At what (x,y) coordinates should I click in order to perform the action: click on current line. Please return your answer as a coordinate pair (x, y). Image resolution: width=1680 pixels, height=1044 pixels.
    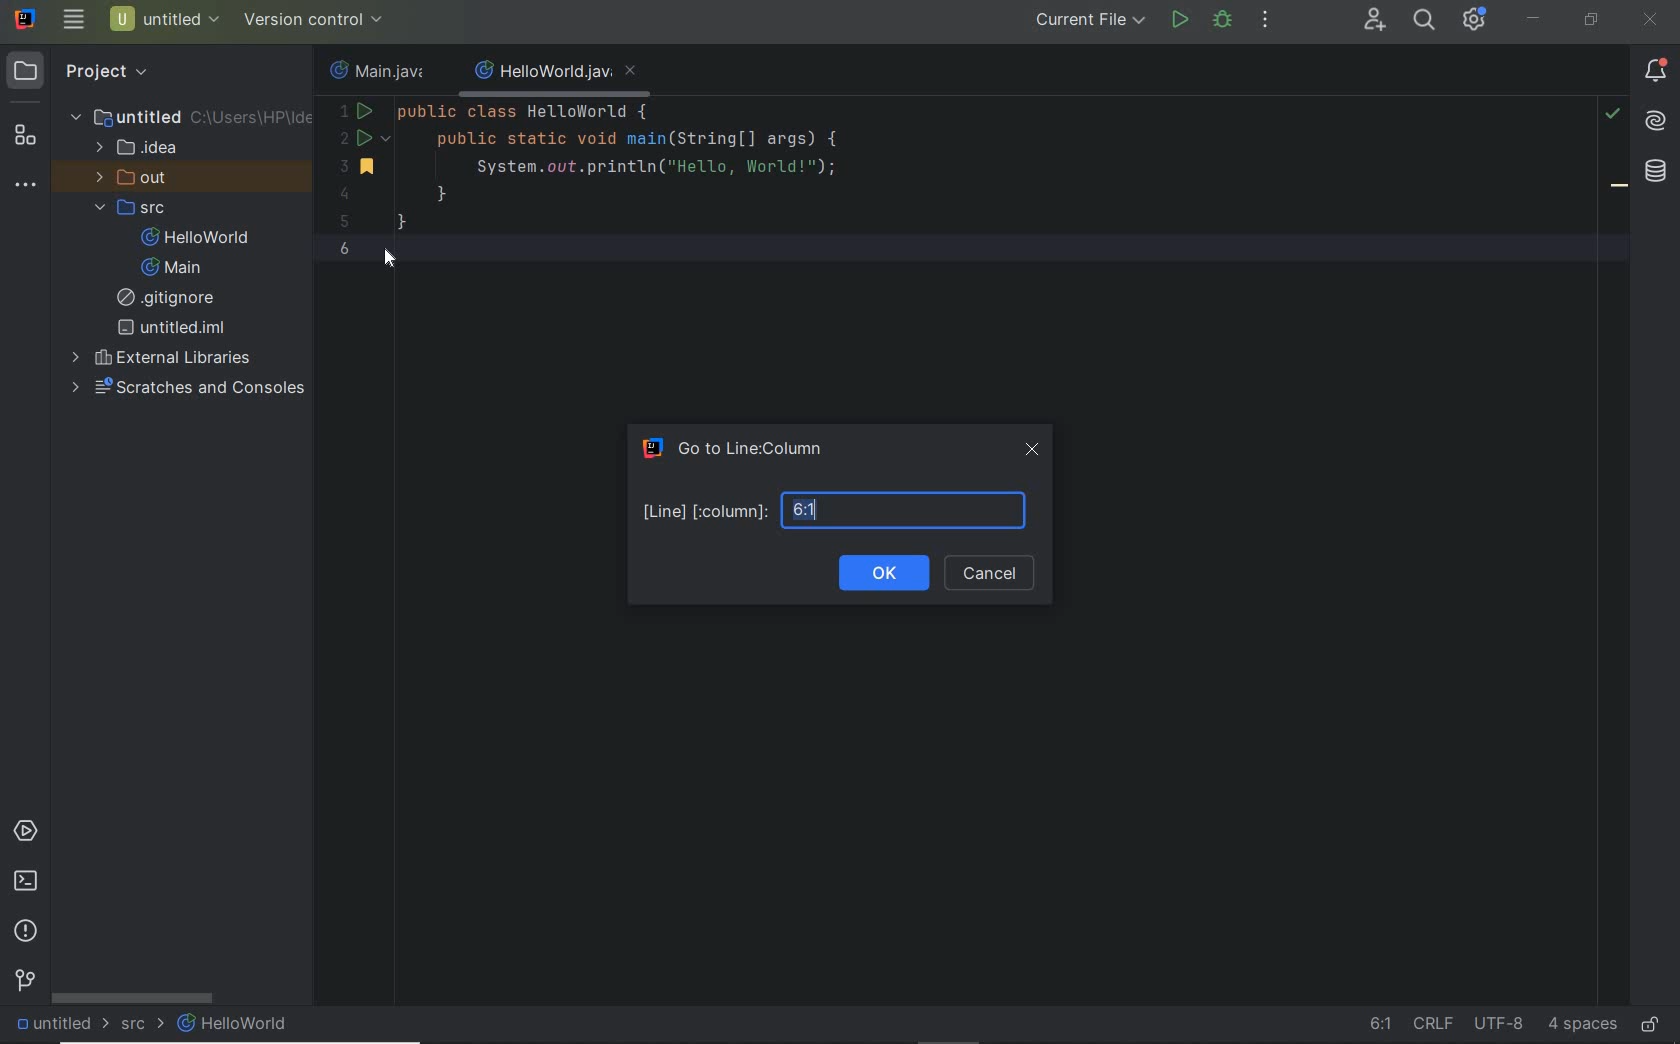
    Looking at the image, I should click on (975, 247).